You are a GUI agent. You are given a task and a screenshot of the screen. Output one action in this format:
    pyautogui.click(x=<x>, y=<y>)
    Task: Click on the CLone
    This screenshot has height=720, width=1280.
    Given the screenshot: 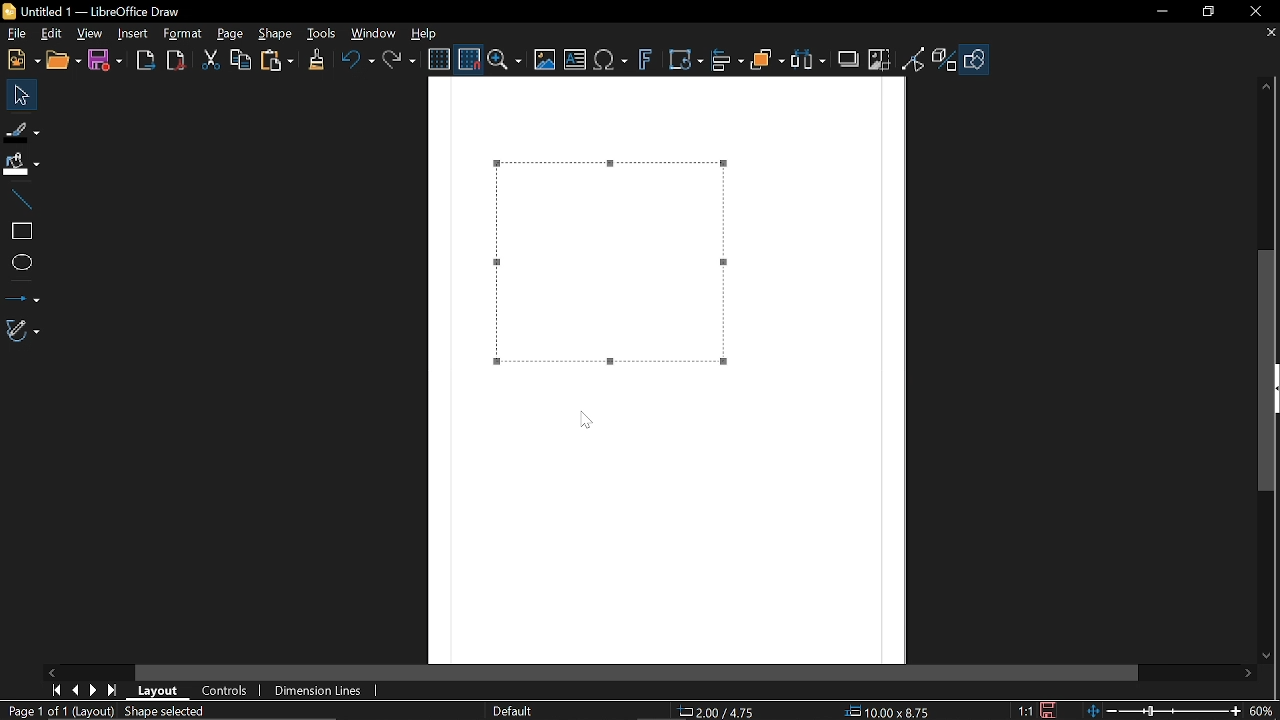 What is the action you would take?
    pyautogui.click(x=318, y=58)
    